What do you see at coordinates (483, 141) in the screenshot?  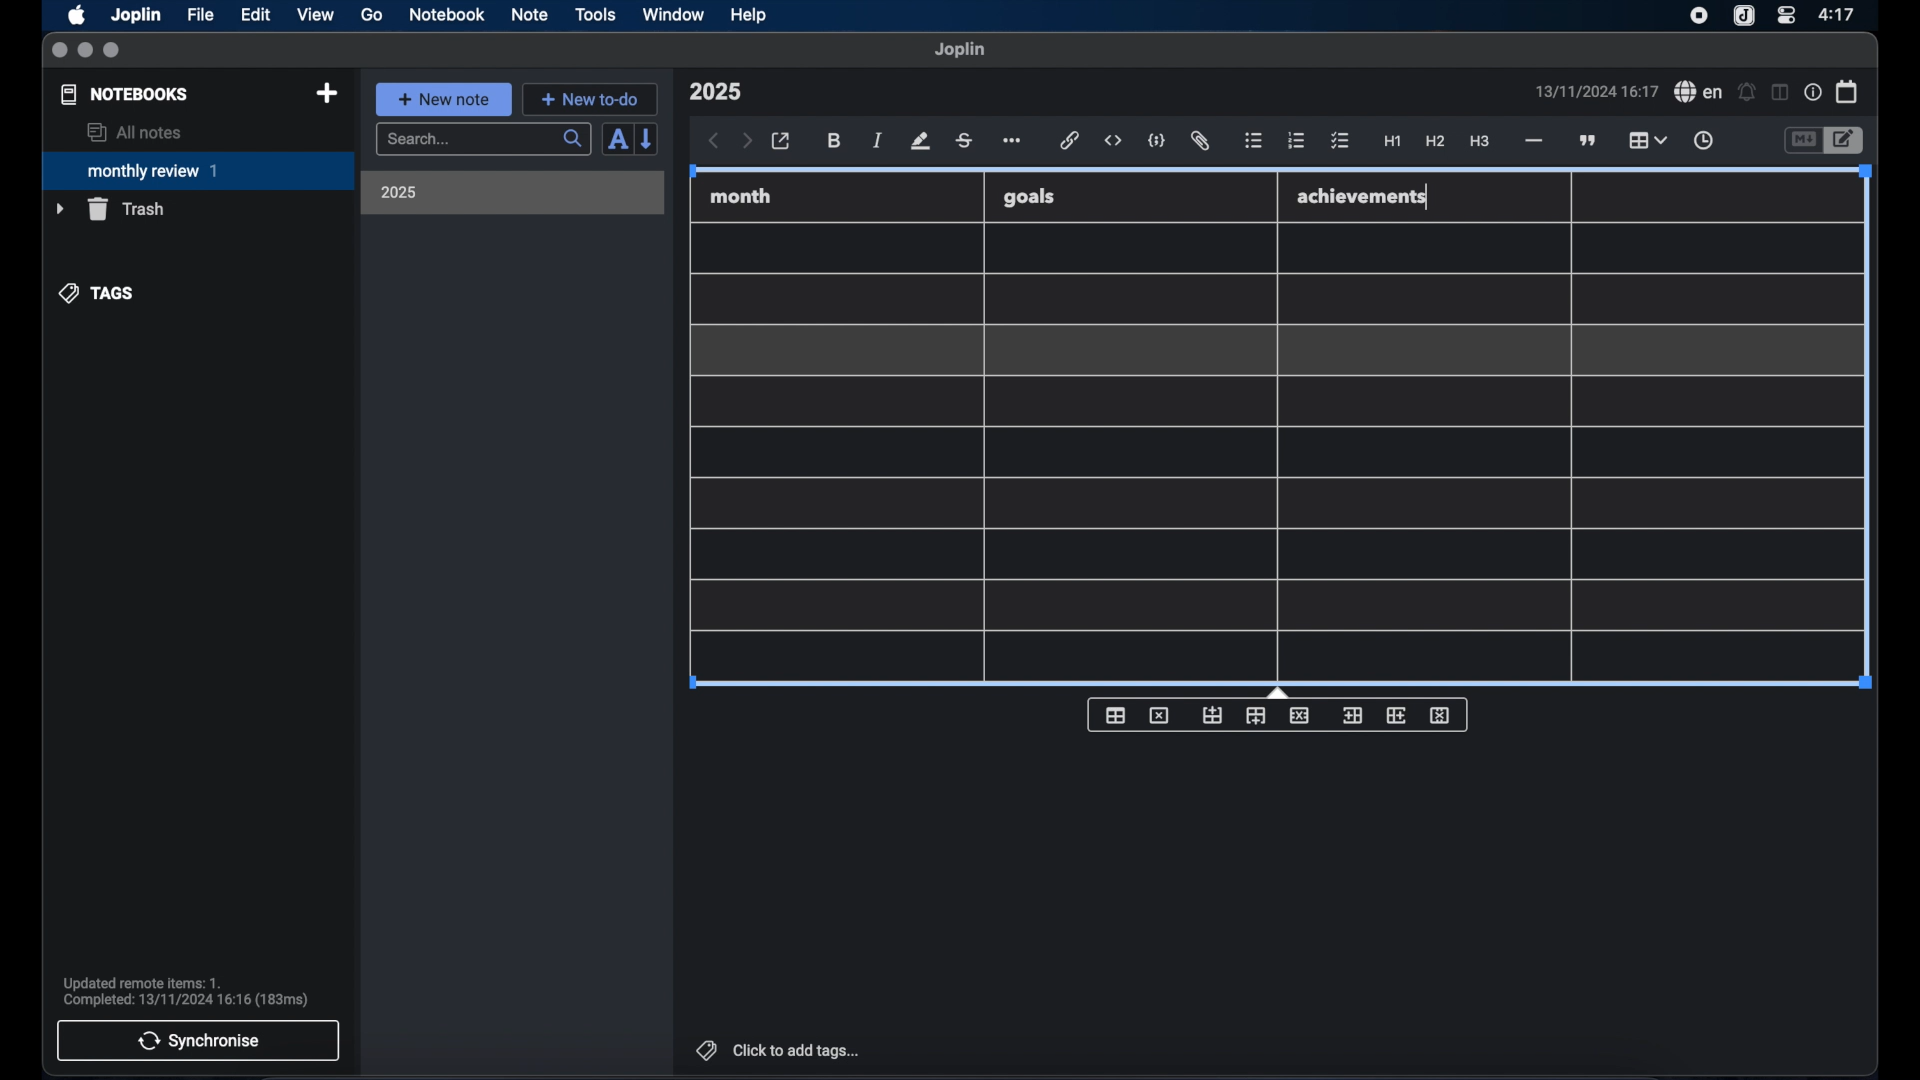 I see `search bar` at bounding box center [483, 141].